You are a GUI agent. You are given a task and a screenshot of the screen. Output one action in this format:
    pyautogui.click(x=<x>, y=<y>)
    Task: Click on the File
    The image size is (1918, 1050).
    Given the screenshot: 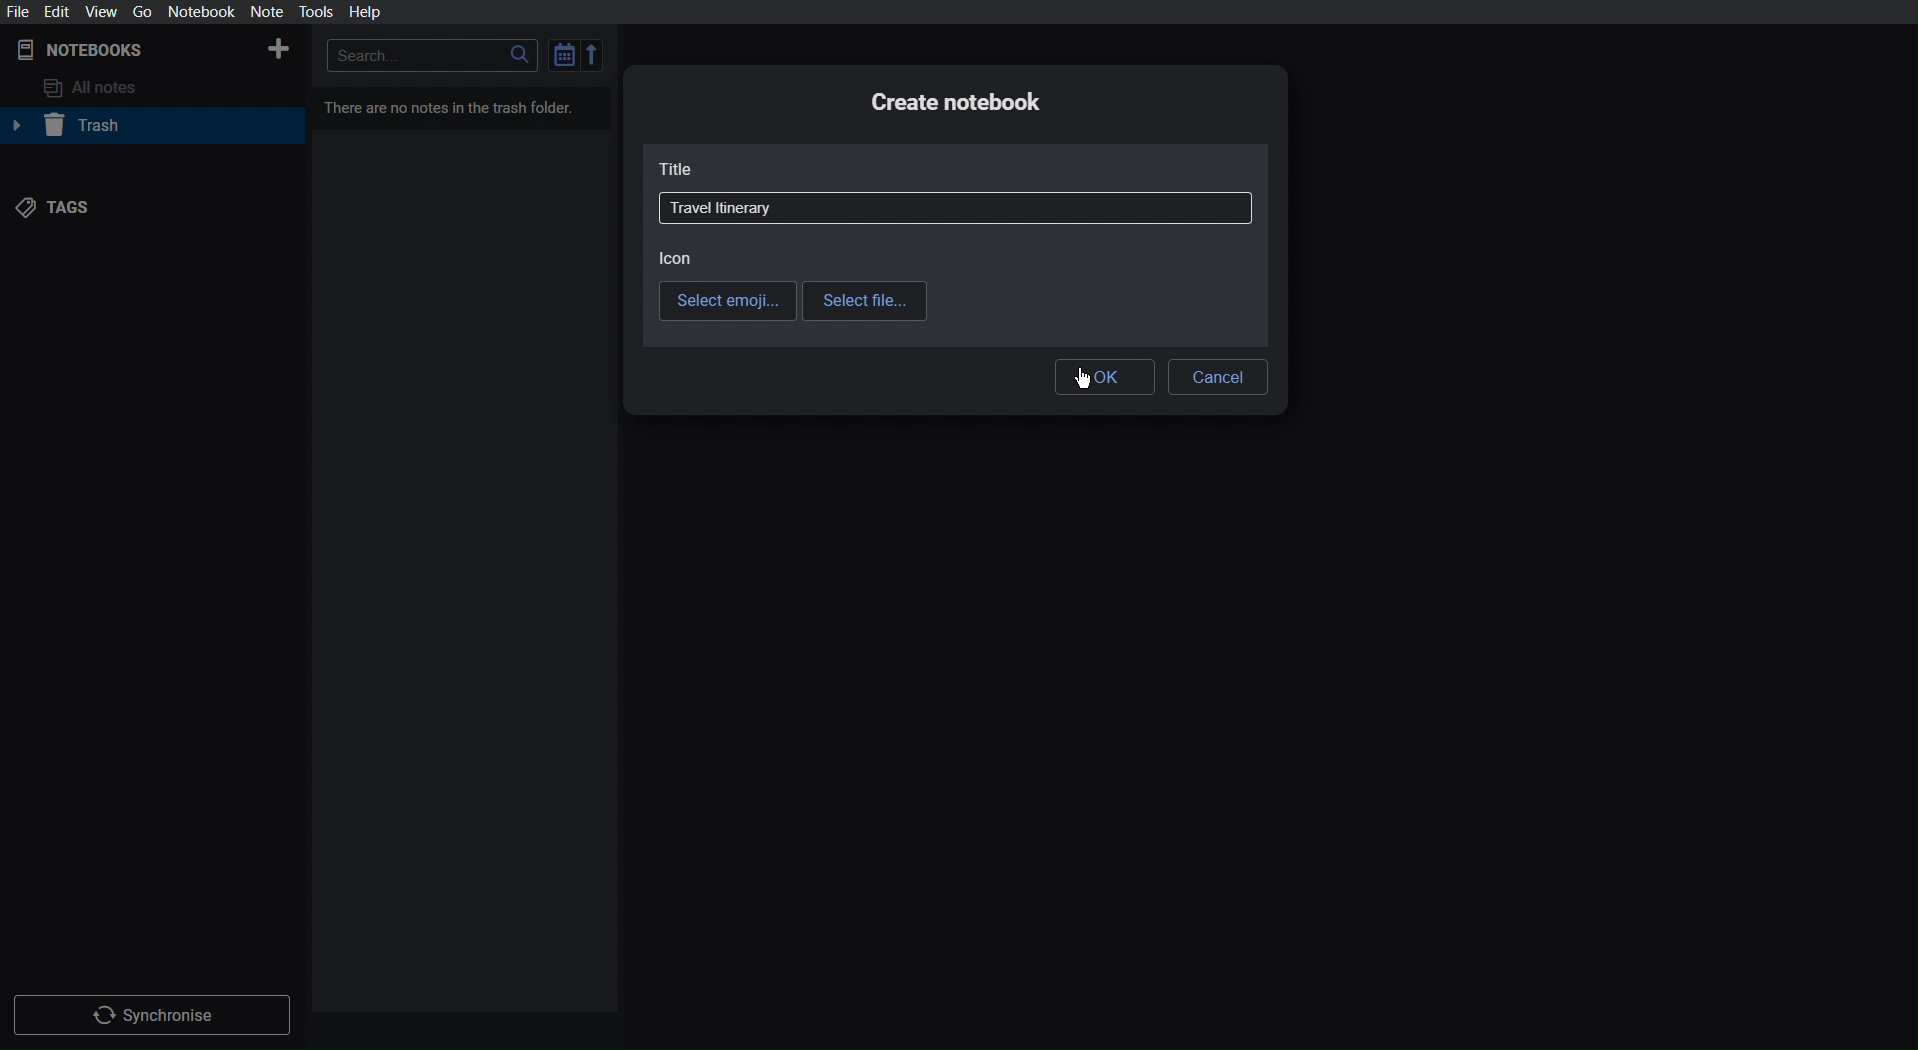 What is the action you would take?
    pyautogui.click(x=19, y=11)
    